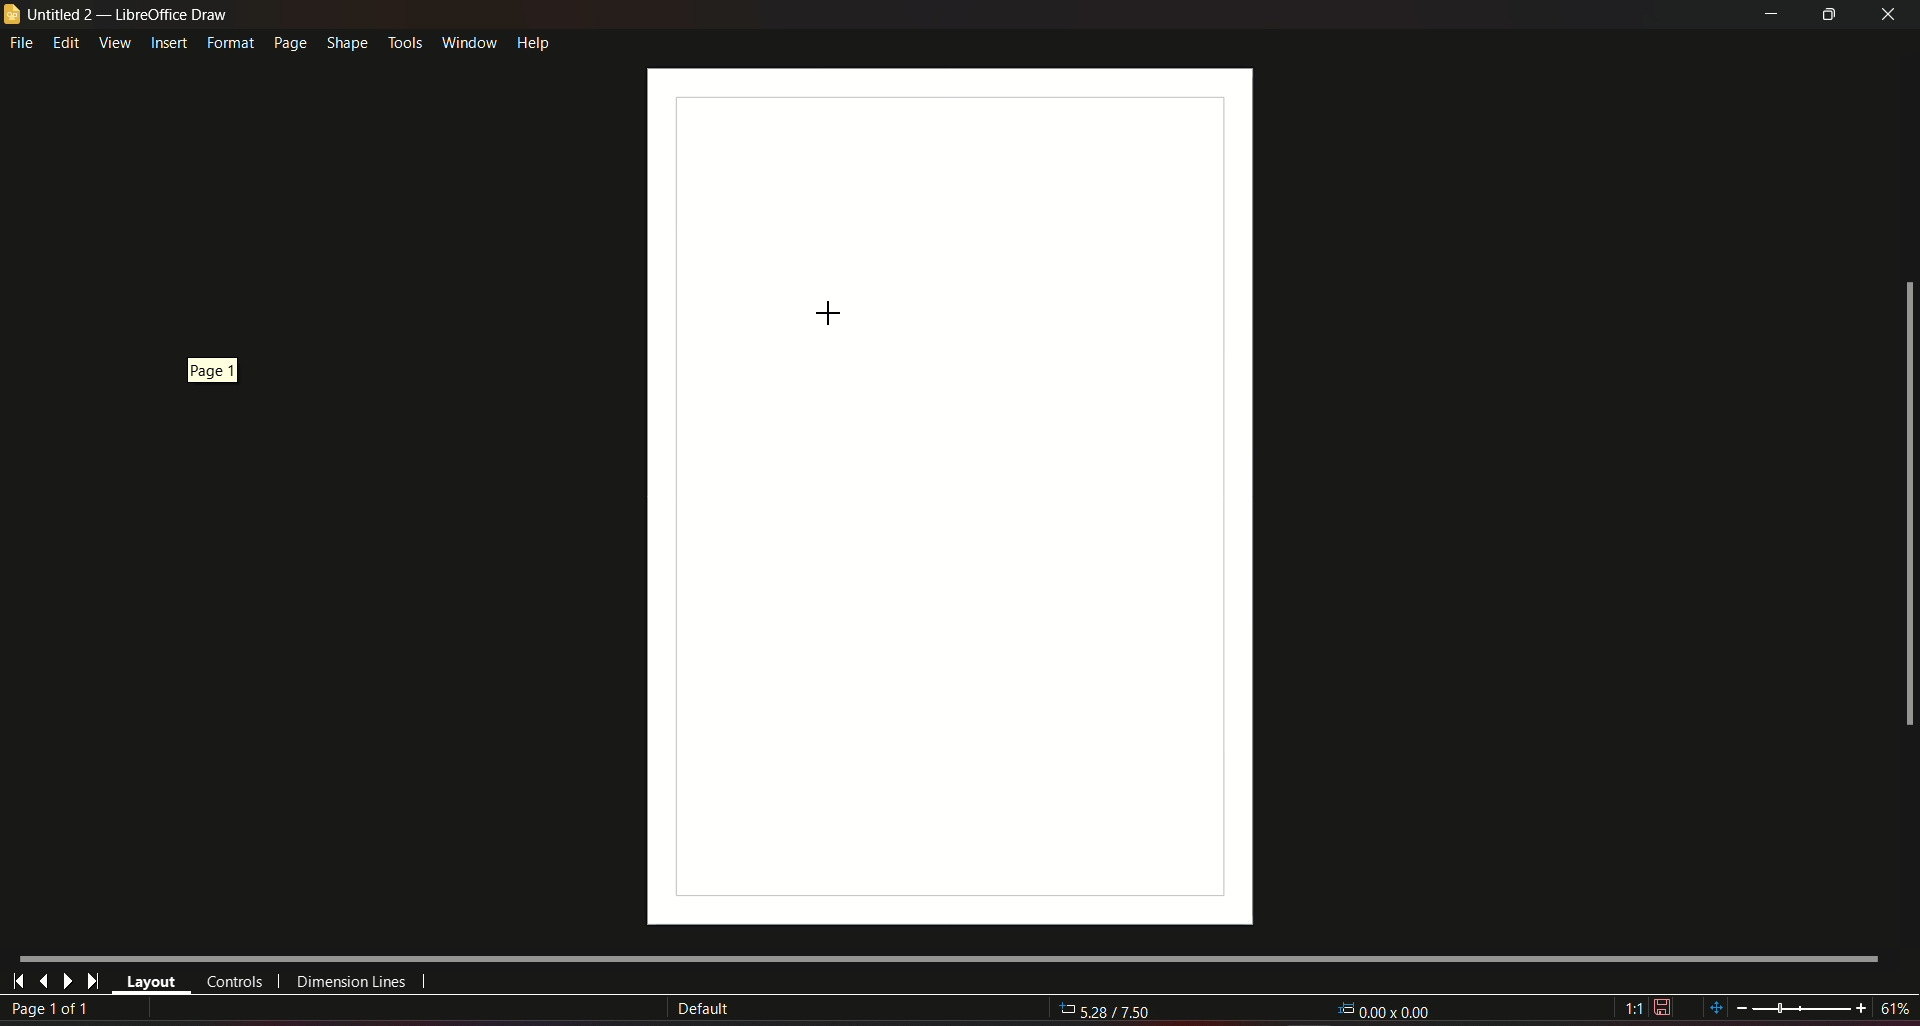 The width and height of the screenshot is (1920, 1026). I want to click on page, so click(288, 43).